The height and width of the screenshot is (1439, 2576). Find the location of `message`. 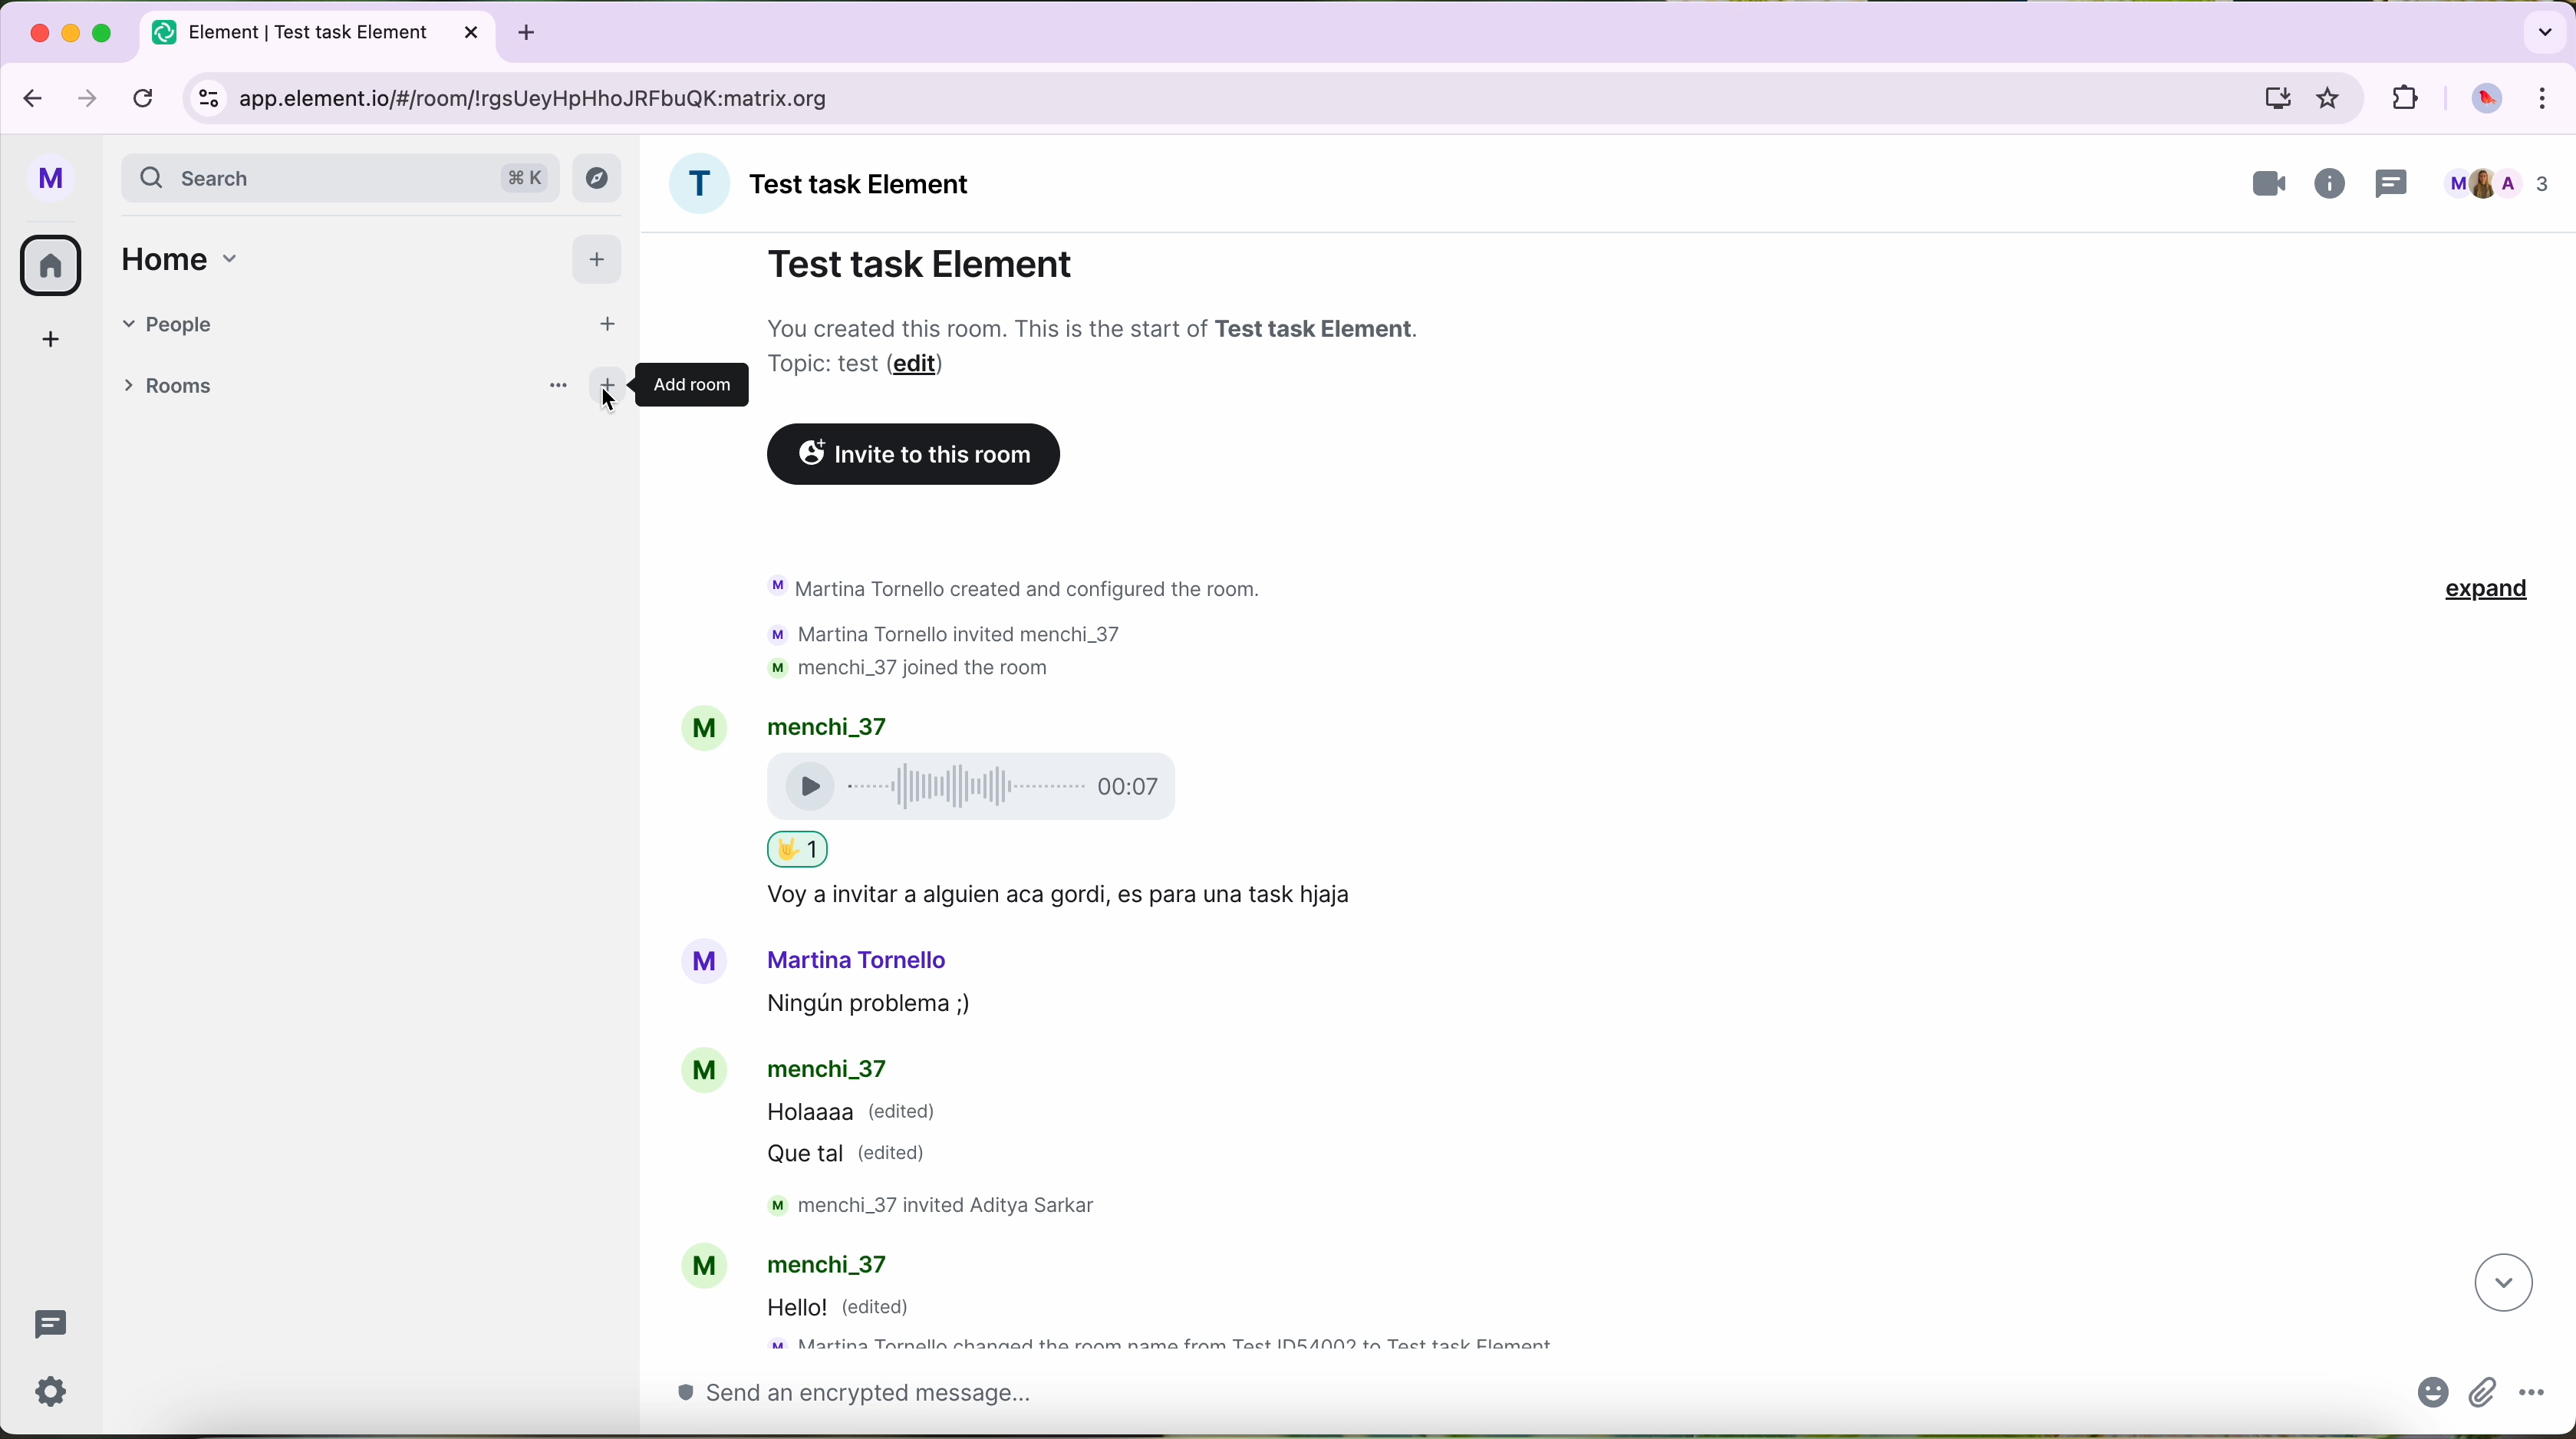

message is located at coordinates (853, 1309).